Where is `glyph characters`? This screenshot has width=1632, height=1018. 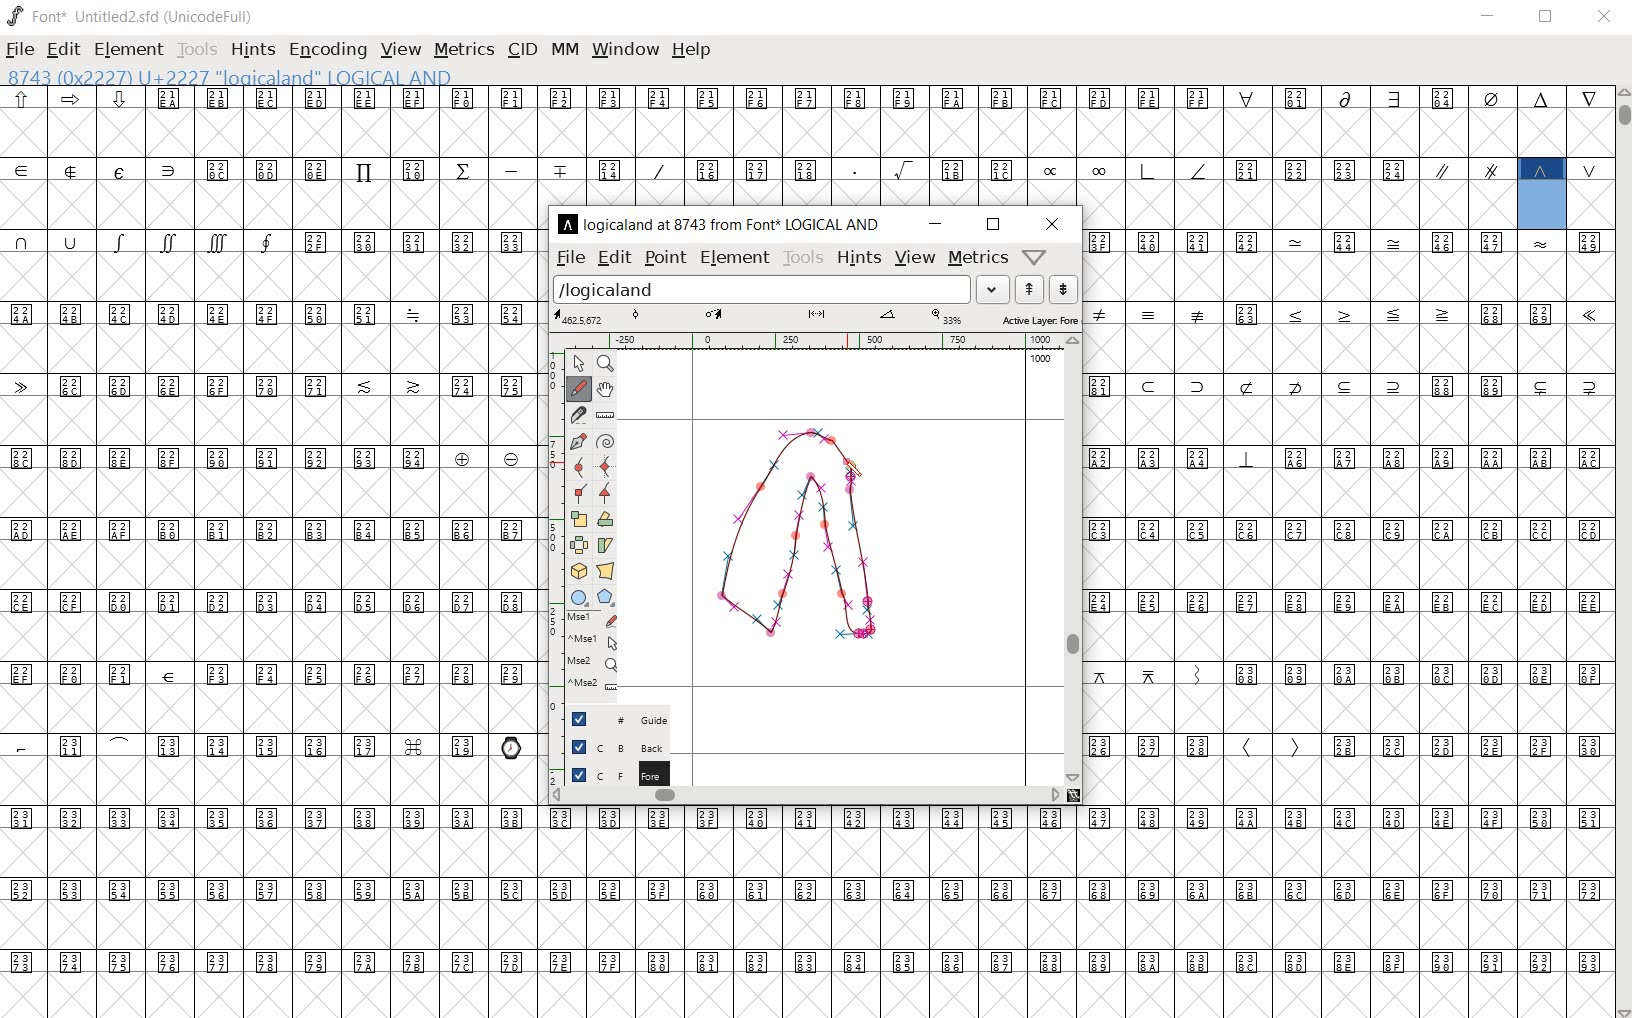 glyph characters is located at coordinates (1348, 516).